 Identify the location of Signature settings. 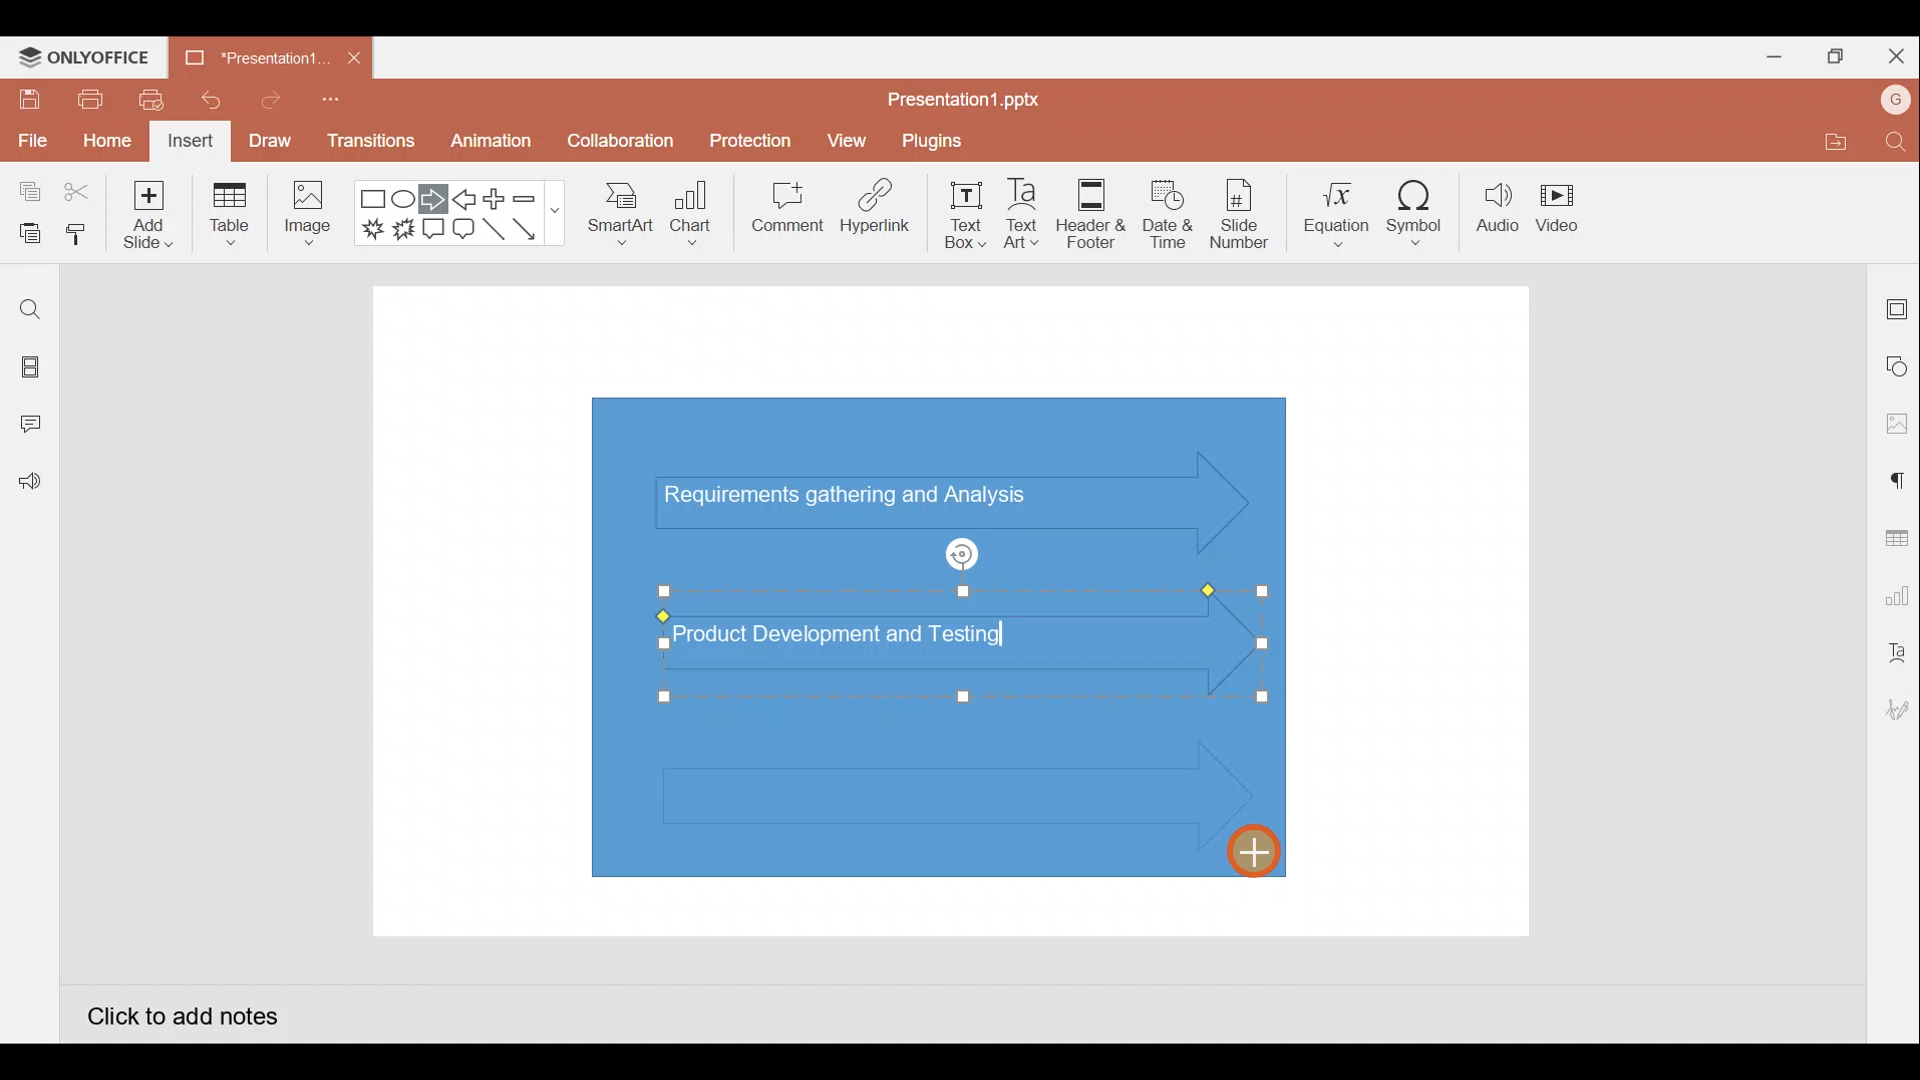
(1894, 712).